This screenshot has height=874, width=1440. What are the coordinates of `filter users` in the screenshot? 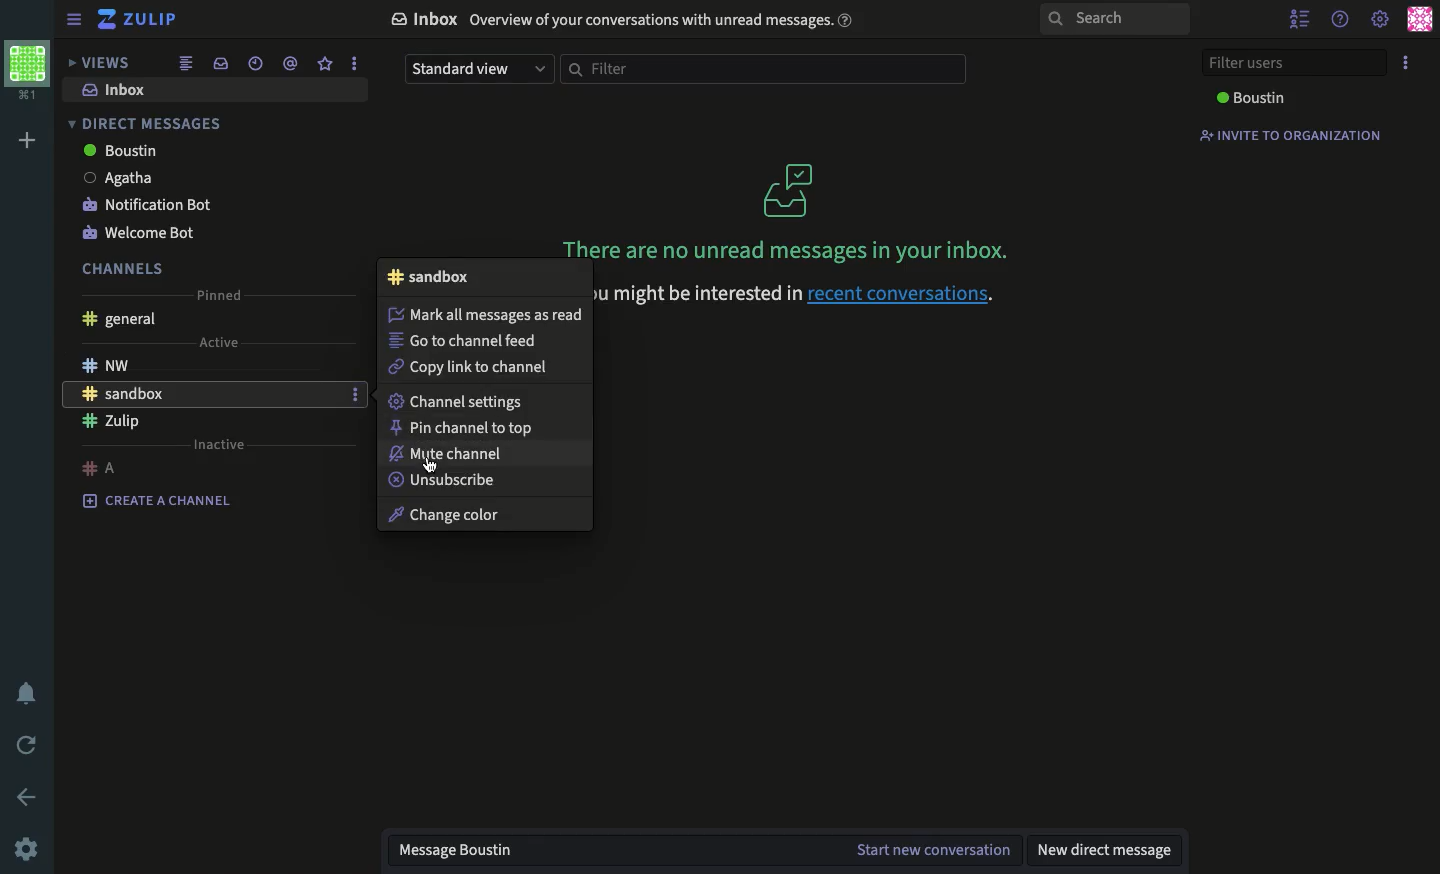 It's located at (1290, 62).